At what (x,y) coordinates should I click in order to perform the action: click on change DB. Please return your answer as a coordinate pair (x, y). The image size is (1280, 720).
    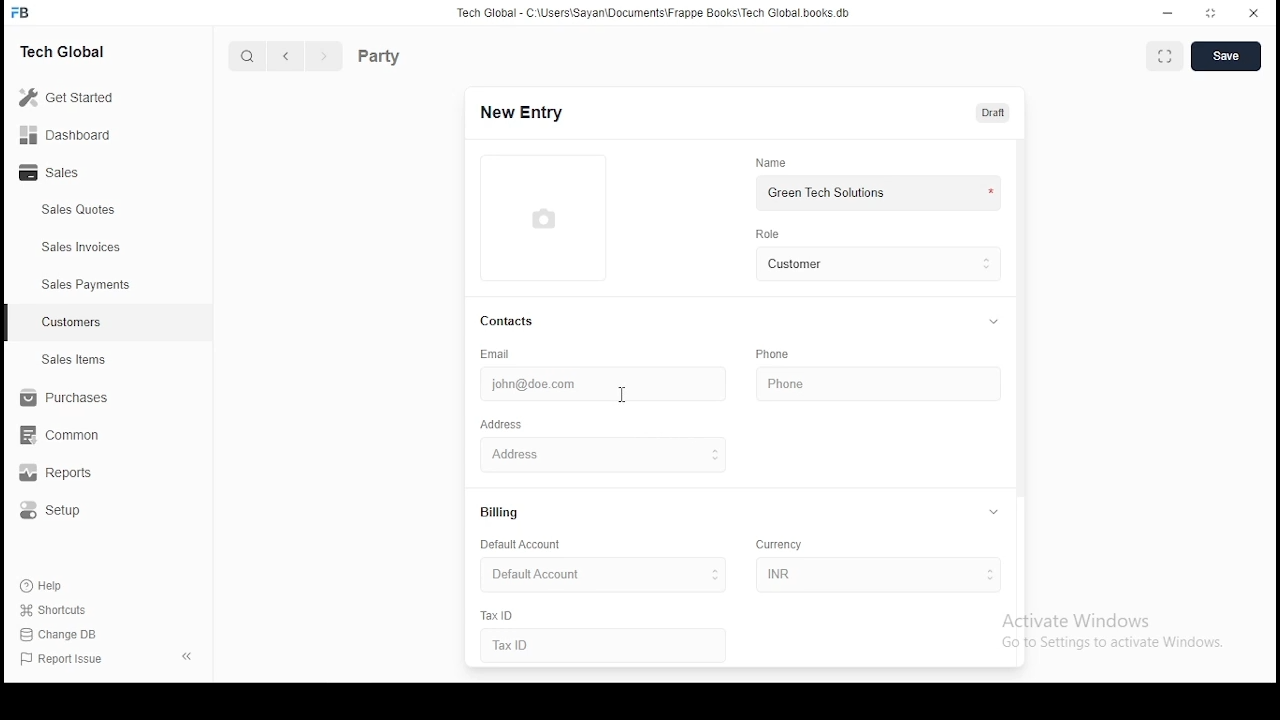
    Looking at the image, I should click on (61, 633).